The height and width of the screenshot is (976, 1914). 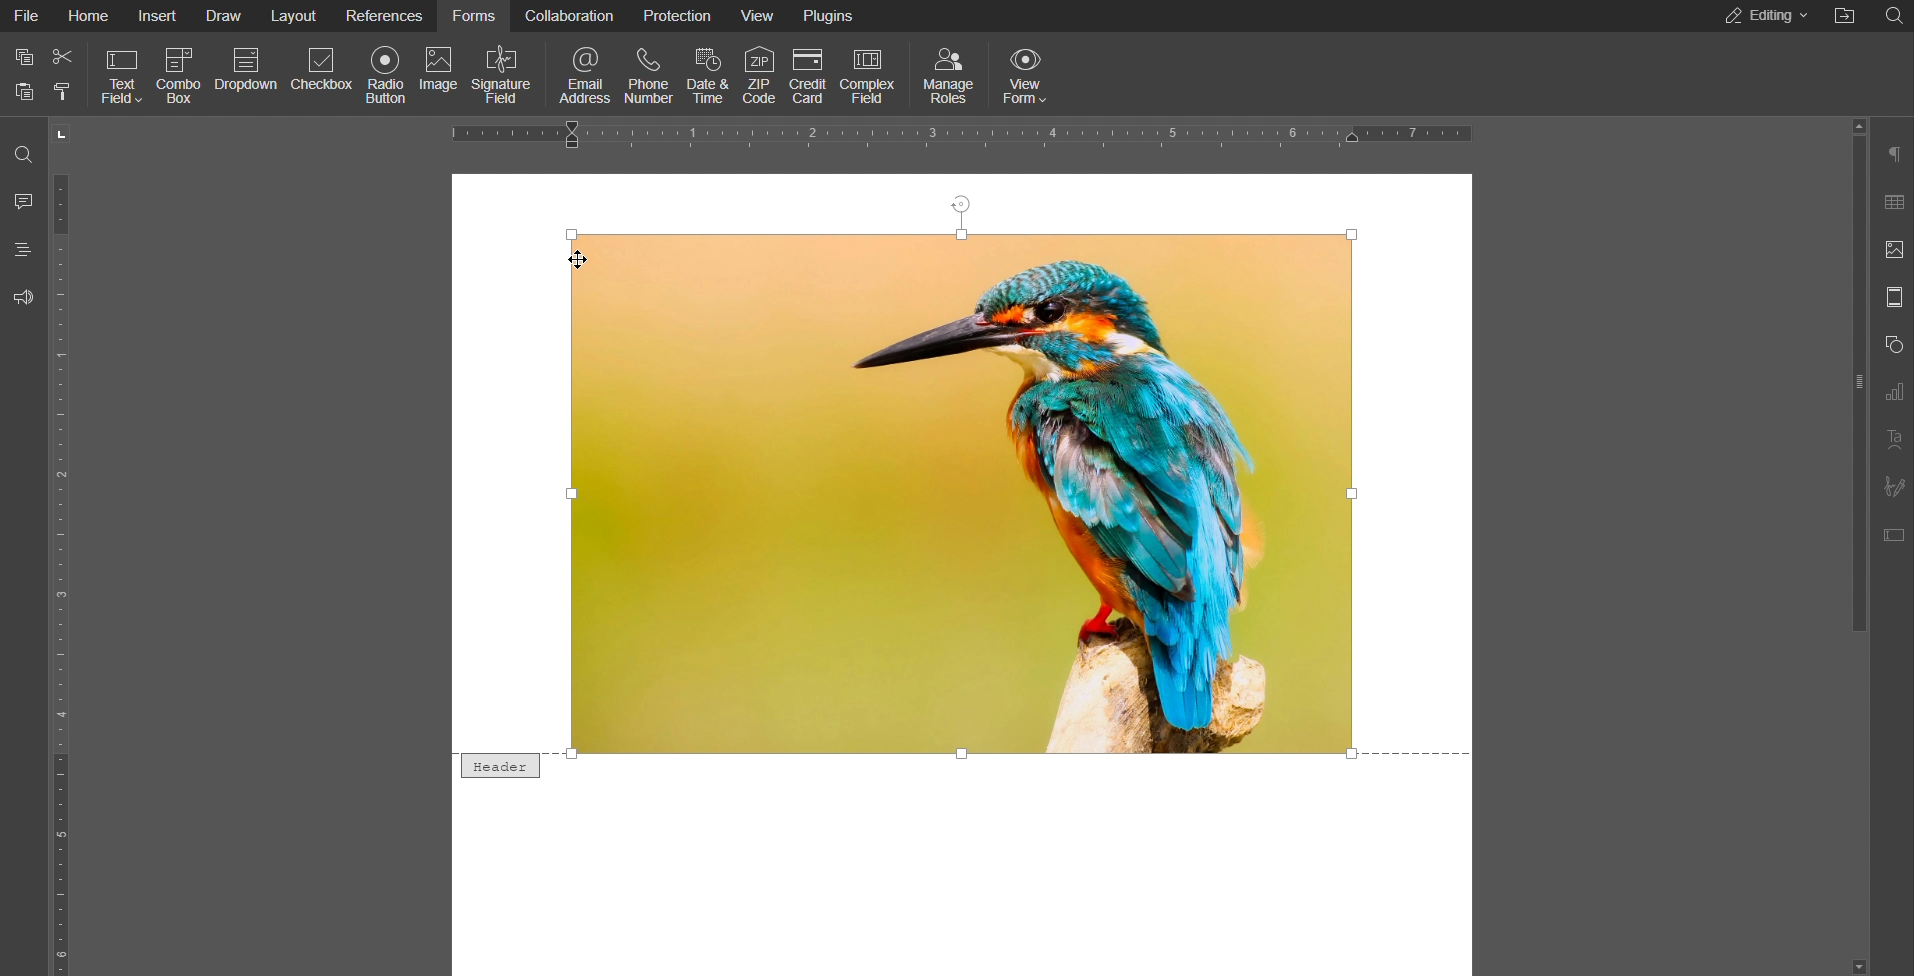 What do you see at coordinates (383, 74) in the screenshot?
I see `Radio Button` at bounding box center [383, 74].